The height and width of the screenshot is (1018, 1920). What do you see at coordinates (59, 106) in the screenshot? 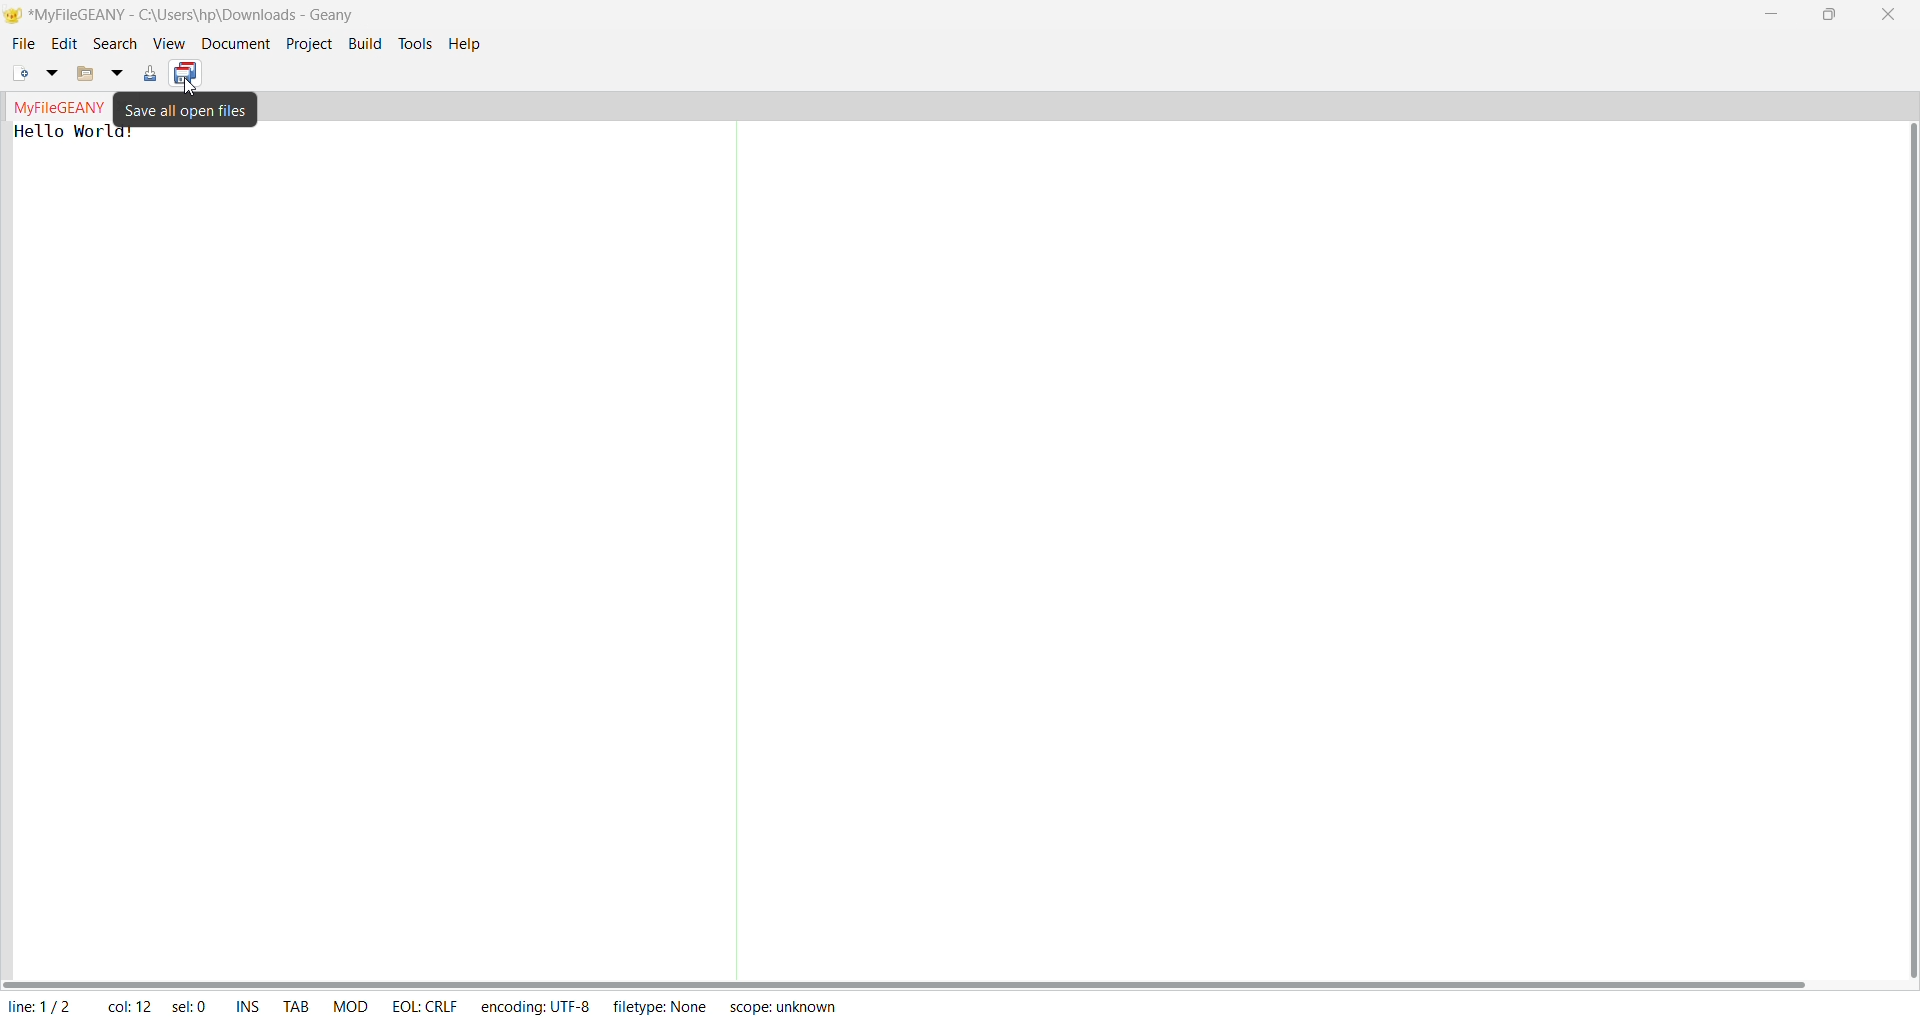
I see `File Name` at bounding box center [59, 106].